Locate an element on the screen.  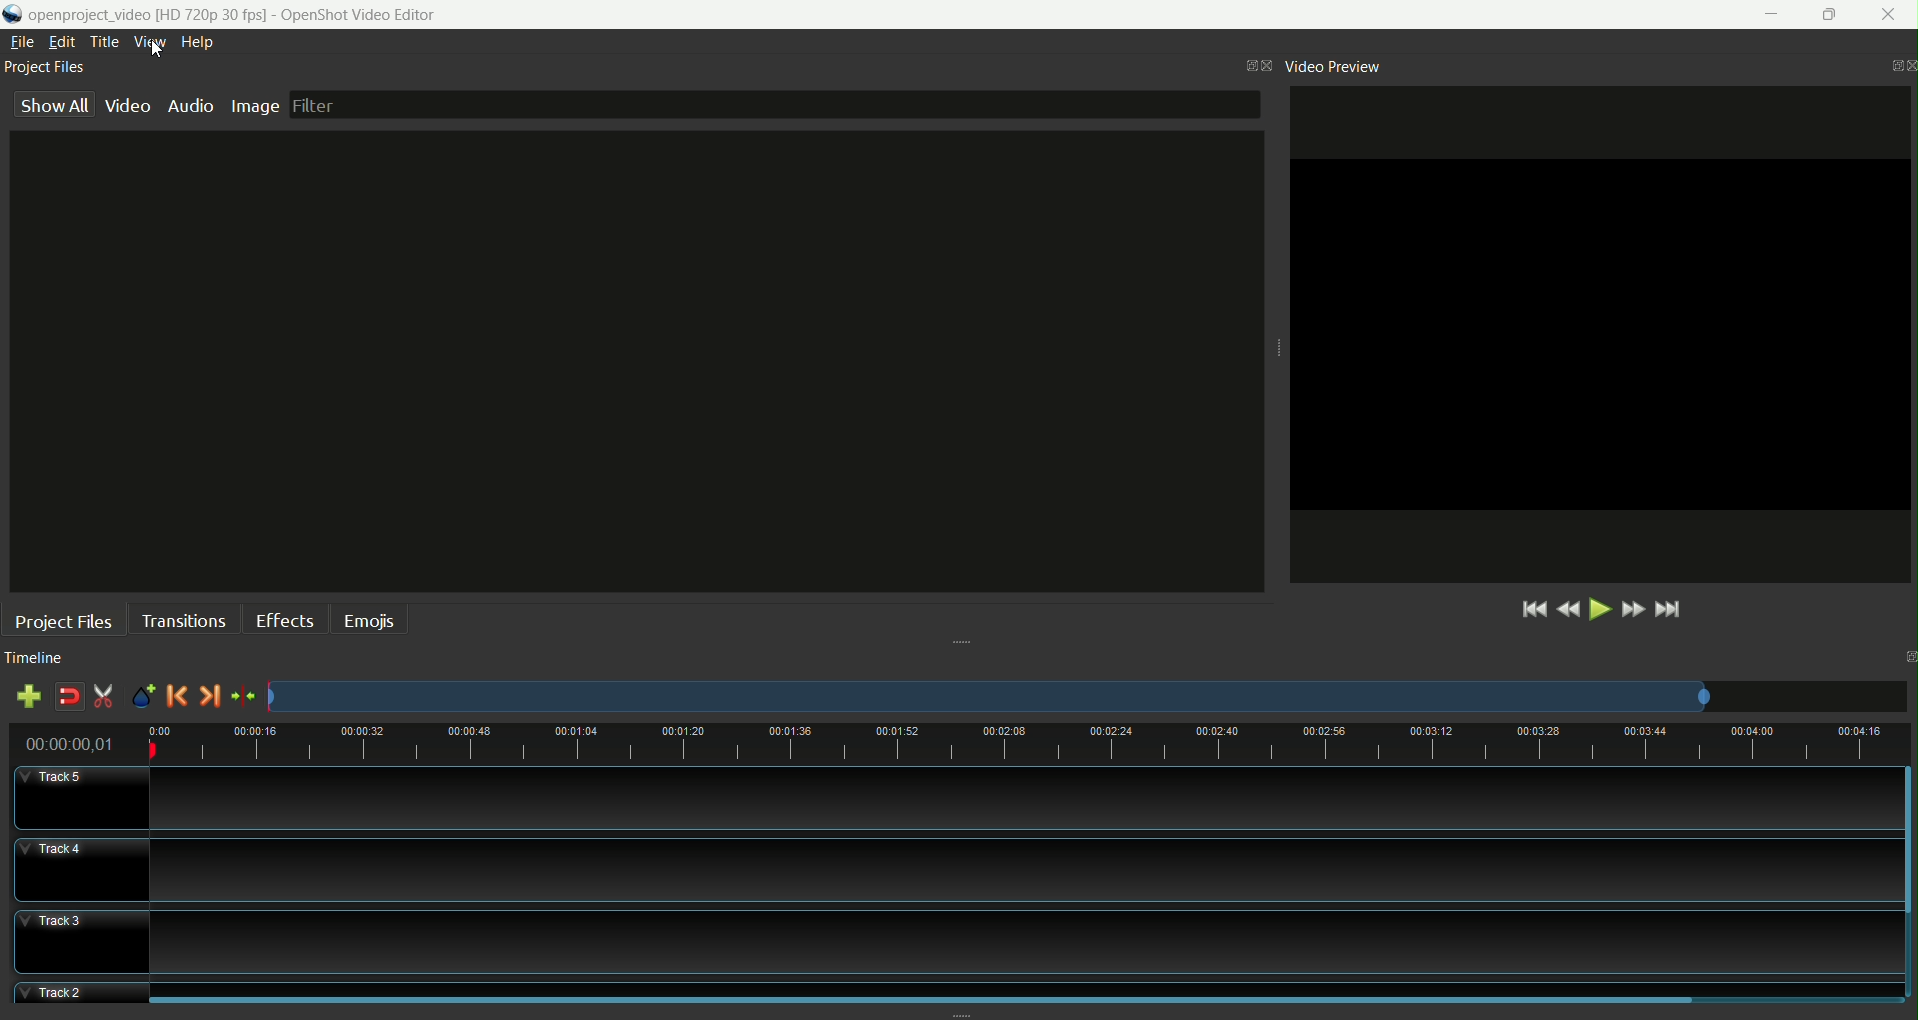
disable snapping is located at coordinates (69, 697).